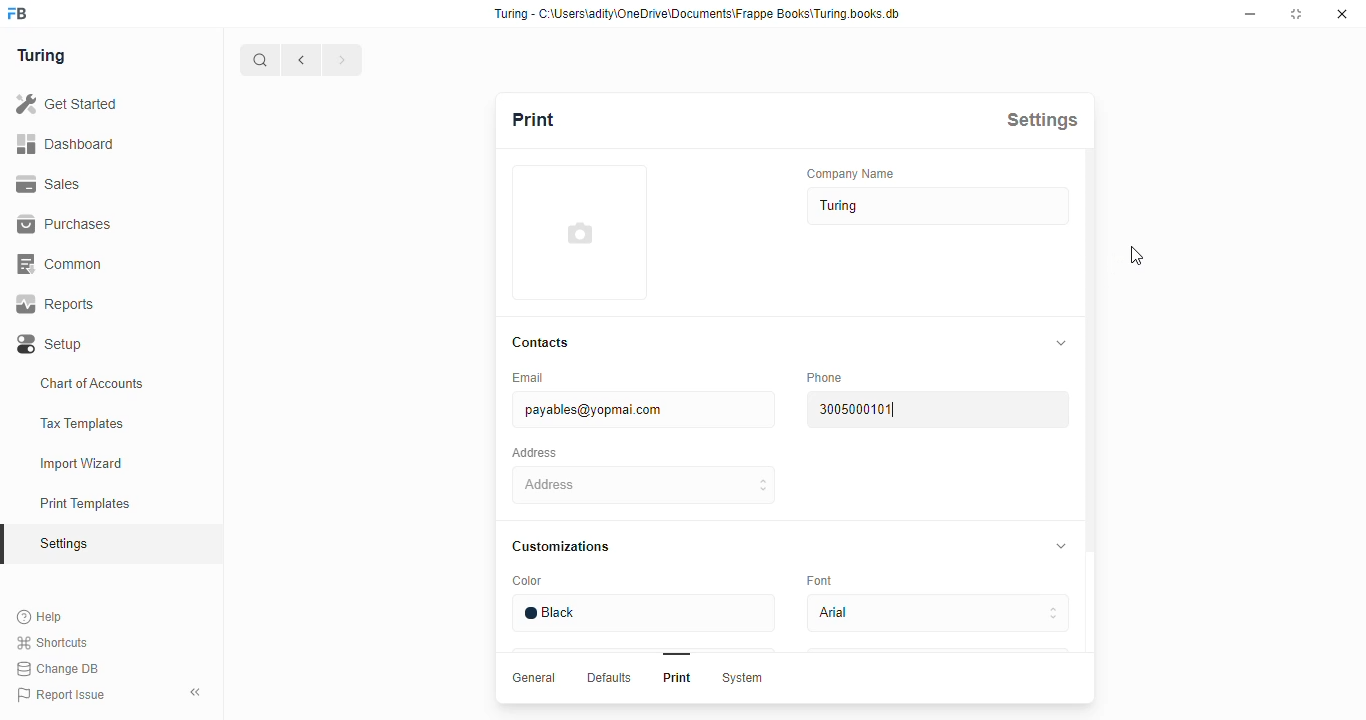 This screenshot has width=1366, height=720. What do you see at coordinates (108, 304) in the screenshot?
I see `Reports.` at bounding box center [108, 304].